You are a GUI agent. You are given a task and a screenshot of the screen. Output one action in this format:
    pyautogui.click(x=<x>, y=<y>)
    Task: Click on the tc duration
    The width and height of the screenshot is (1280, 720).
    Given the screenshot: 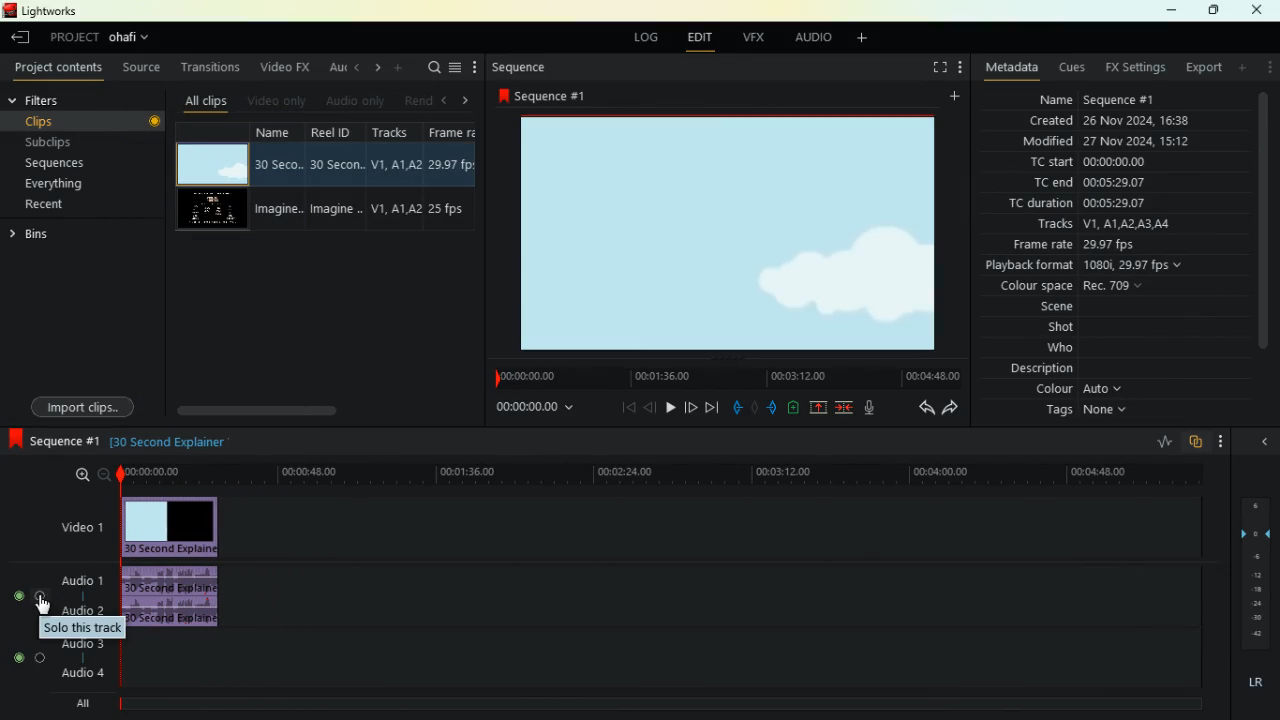 What is the action you would take?
    pyautogui.click(x=1103, y=204)
    